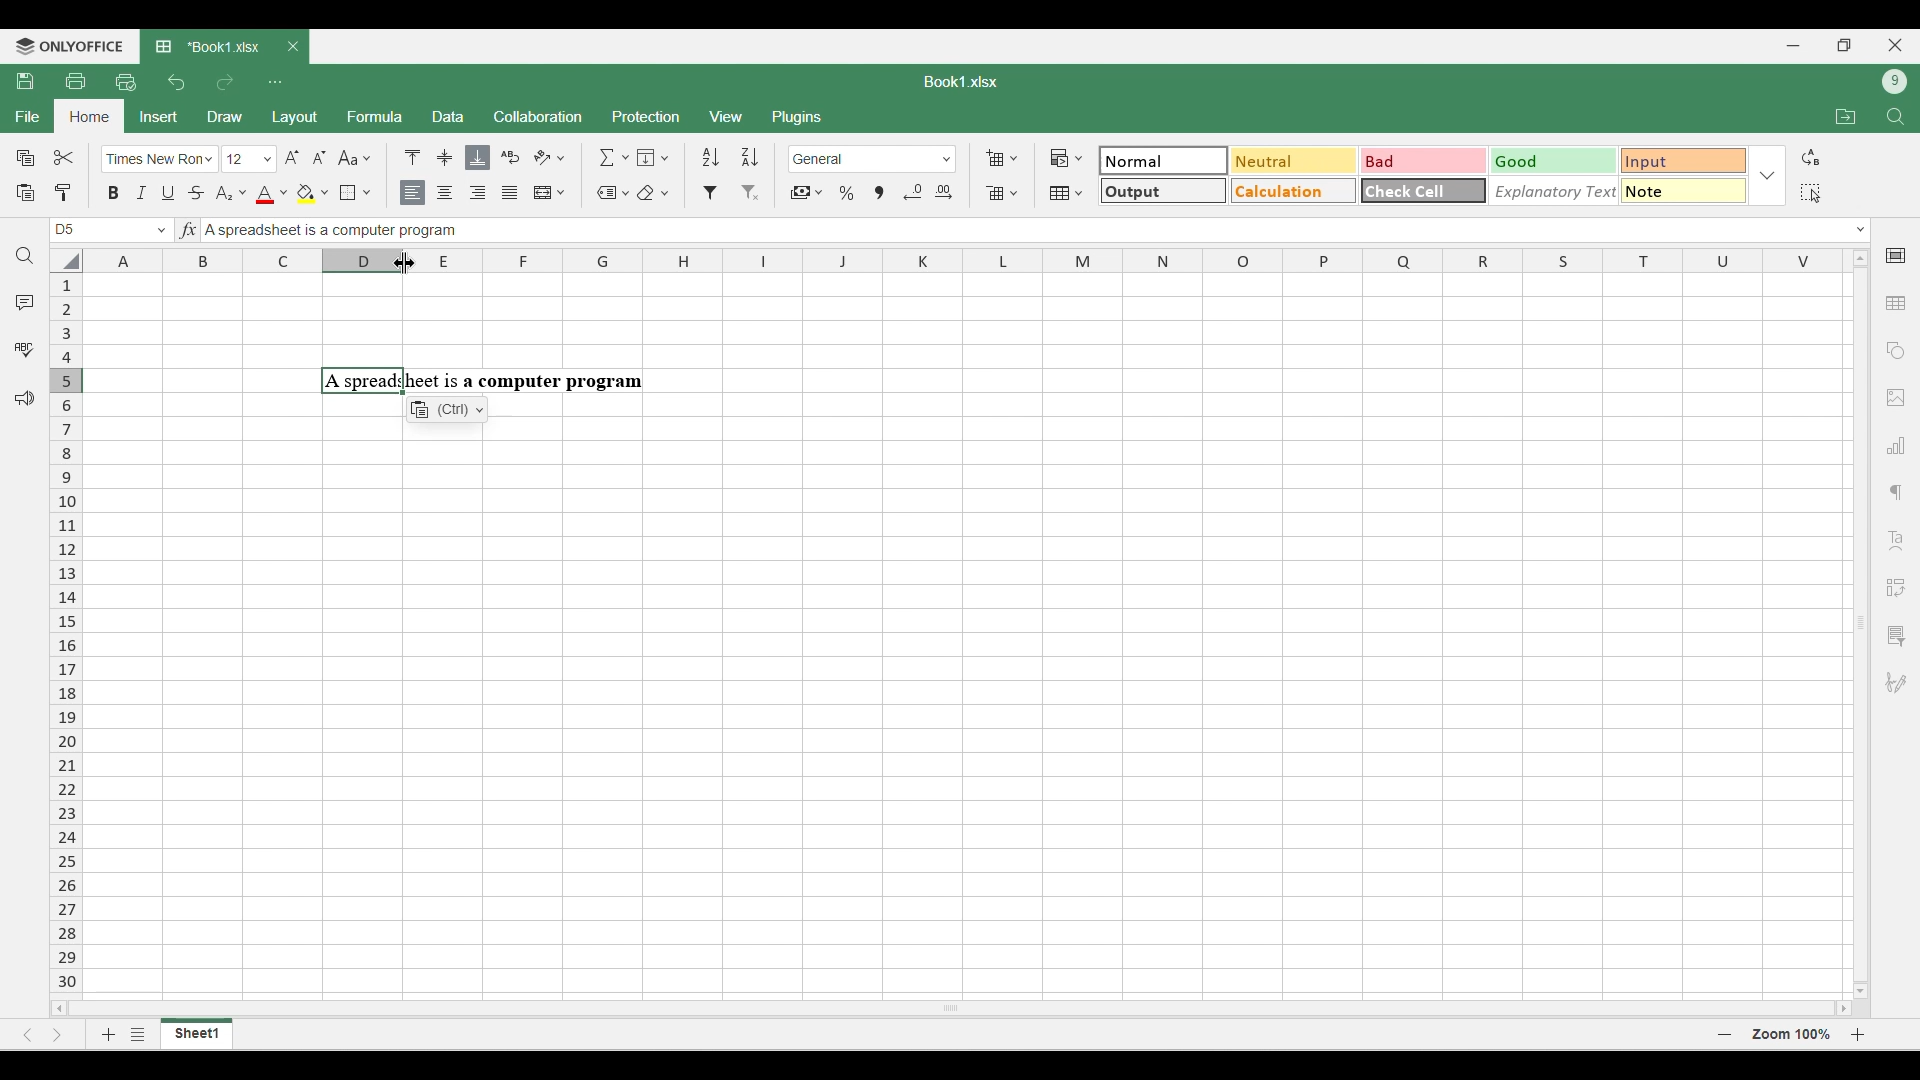  What do you see at coordinates (176, 82) in the screenshot?
I see `Undo` at bounding box center [176, 82].